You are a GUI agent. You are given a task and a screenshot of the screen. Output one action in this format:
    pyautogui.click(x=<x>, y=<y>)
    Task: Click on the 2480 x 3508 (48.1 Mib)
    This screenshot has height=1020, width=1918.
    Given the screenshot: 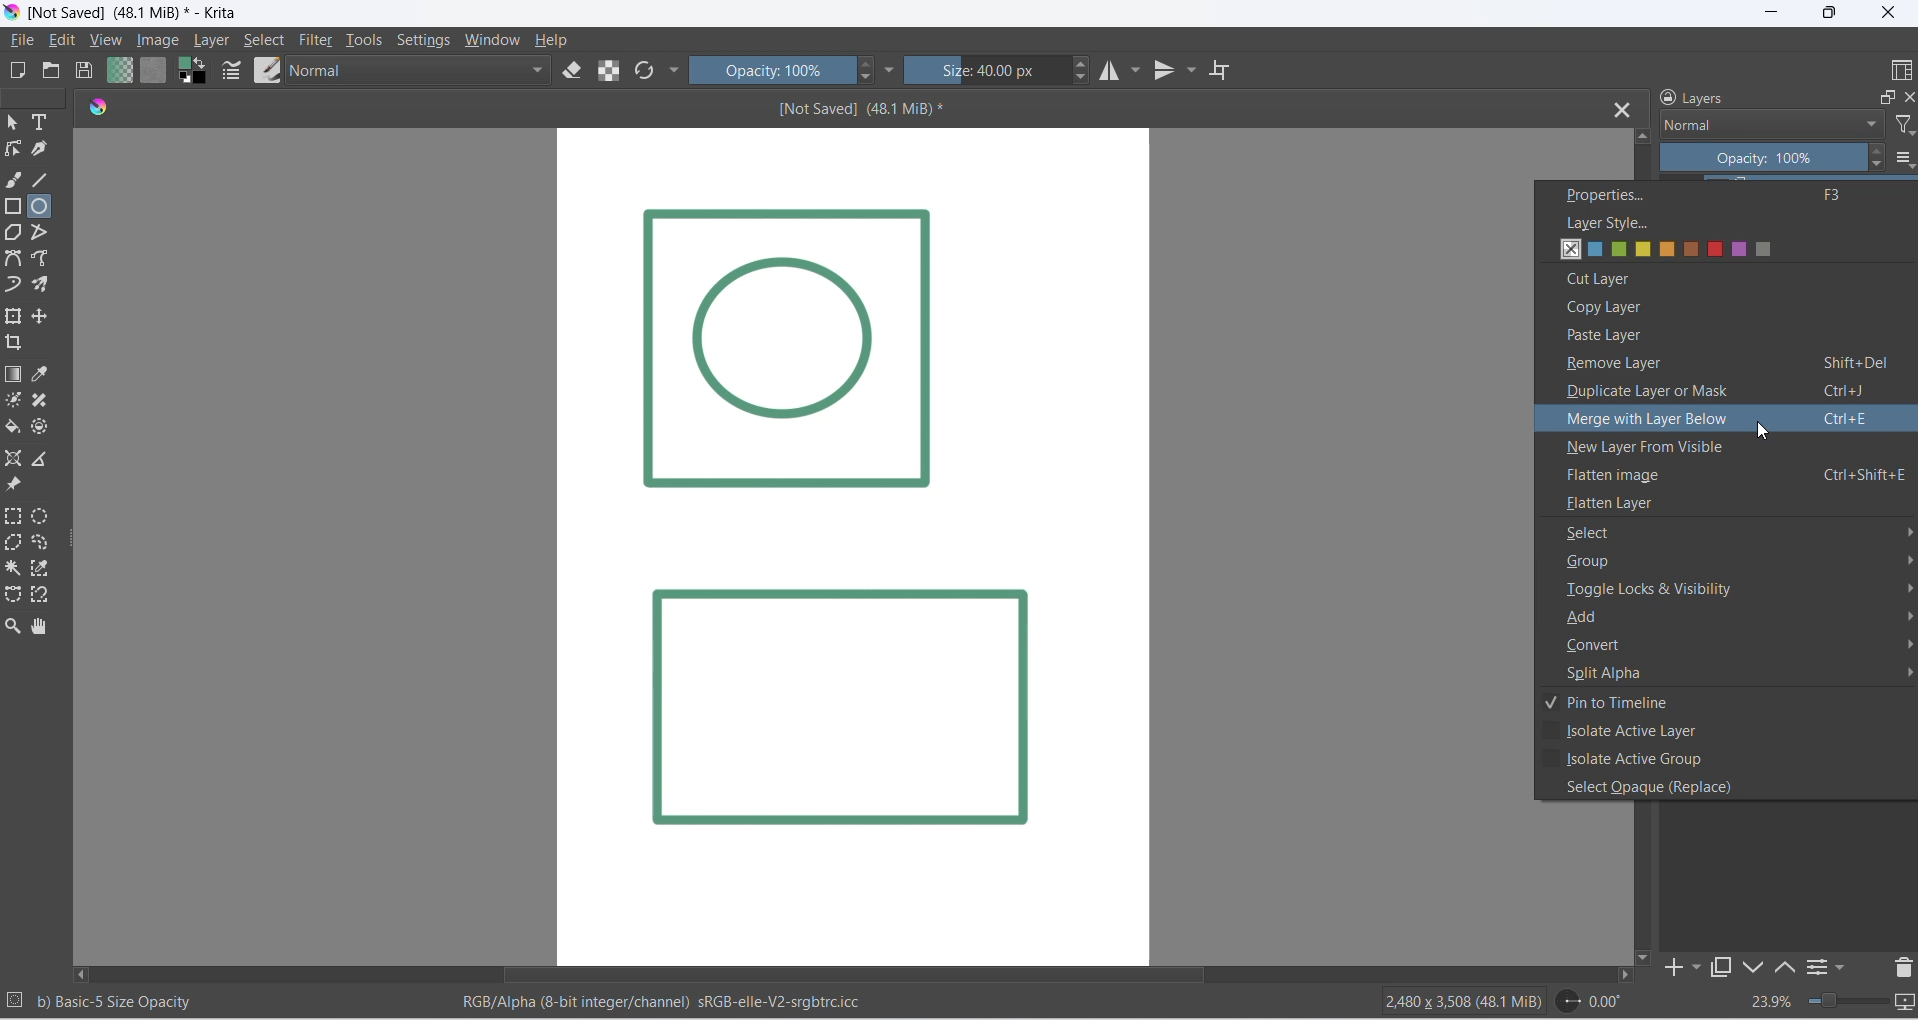 What is the action you would take?
    pyautogui.click(x=1448, y=1003)
    